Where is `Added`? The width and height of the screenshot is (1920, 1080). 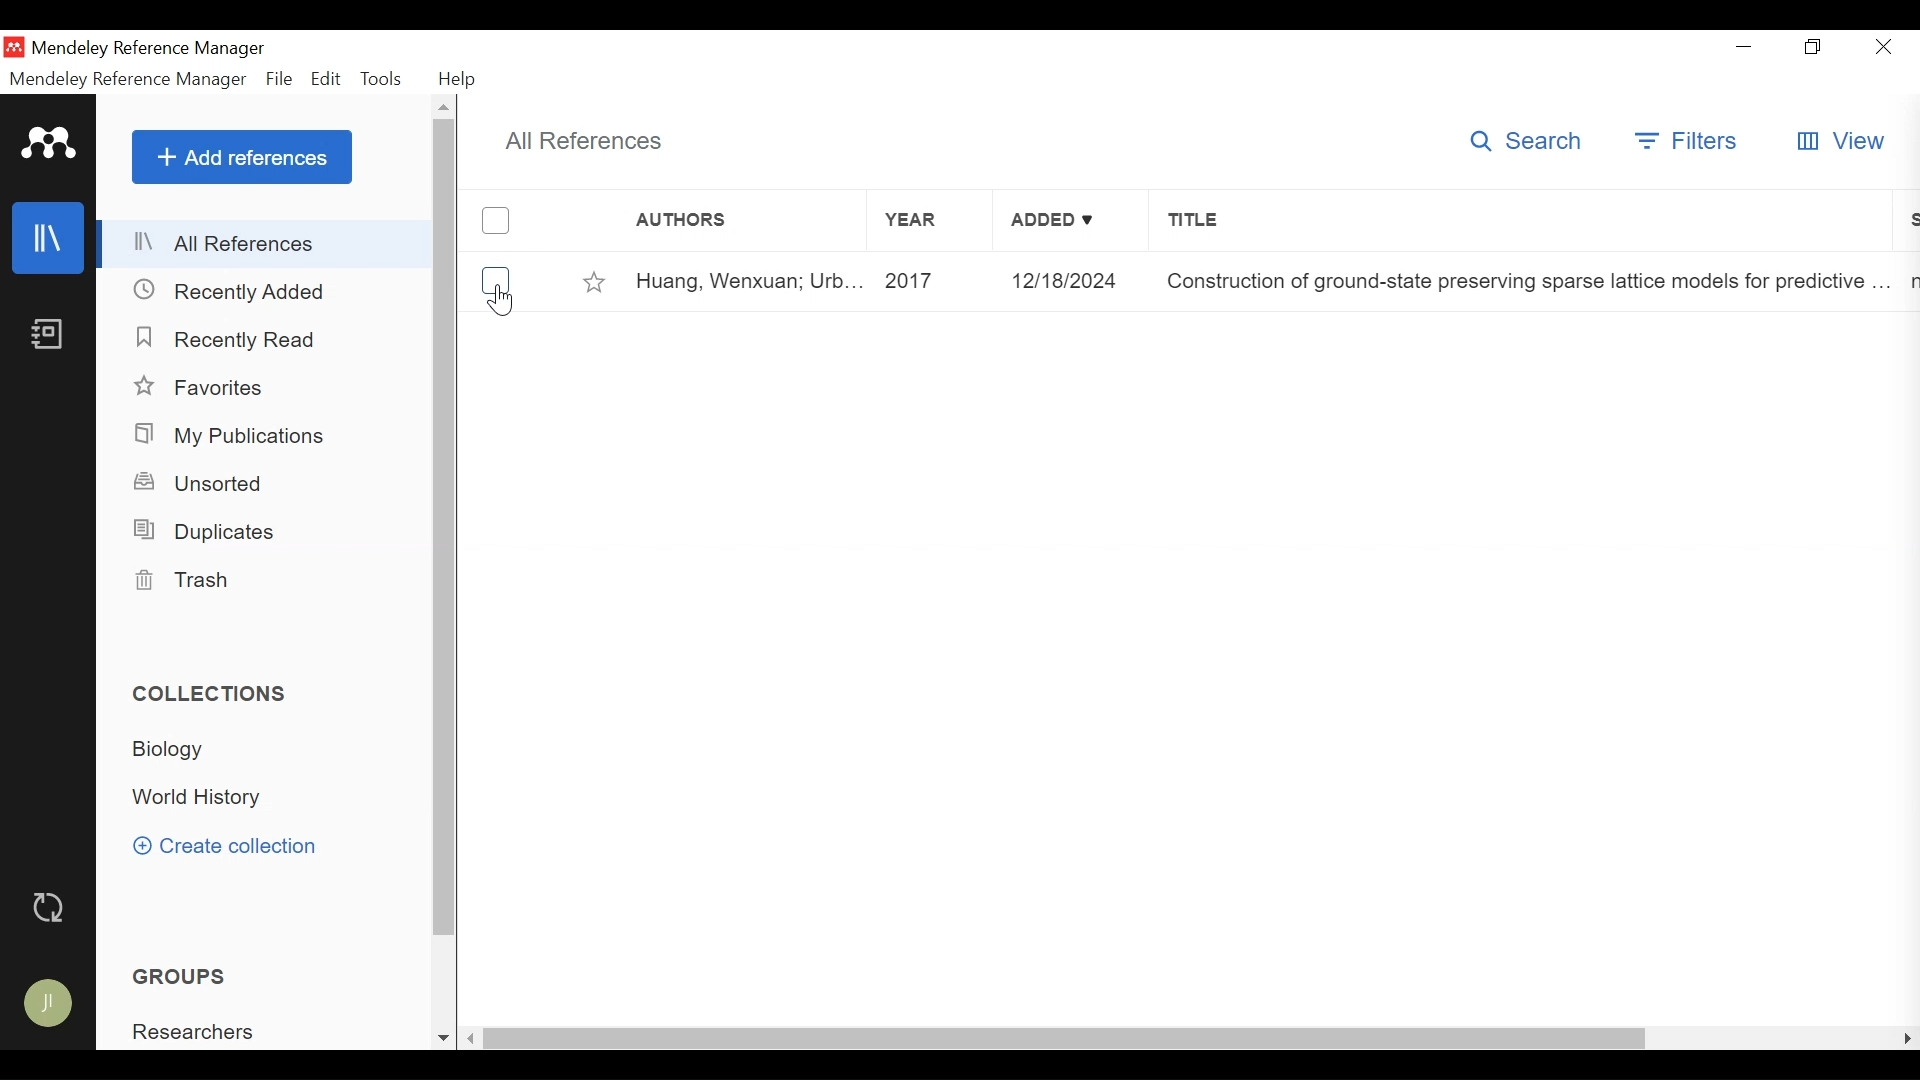 Added is located at coordinates (1073, 224).